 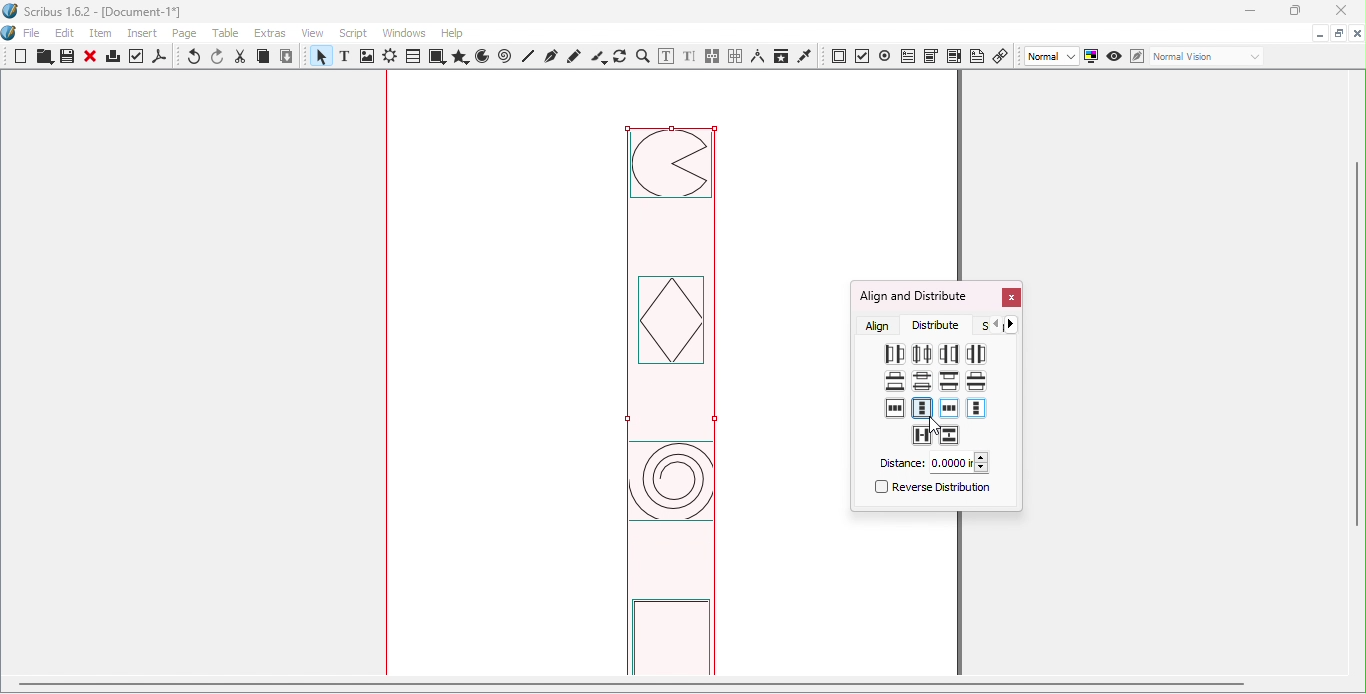 I want to click on Distribute left sides equidistantly, so click(x=893, y=355).